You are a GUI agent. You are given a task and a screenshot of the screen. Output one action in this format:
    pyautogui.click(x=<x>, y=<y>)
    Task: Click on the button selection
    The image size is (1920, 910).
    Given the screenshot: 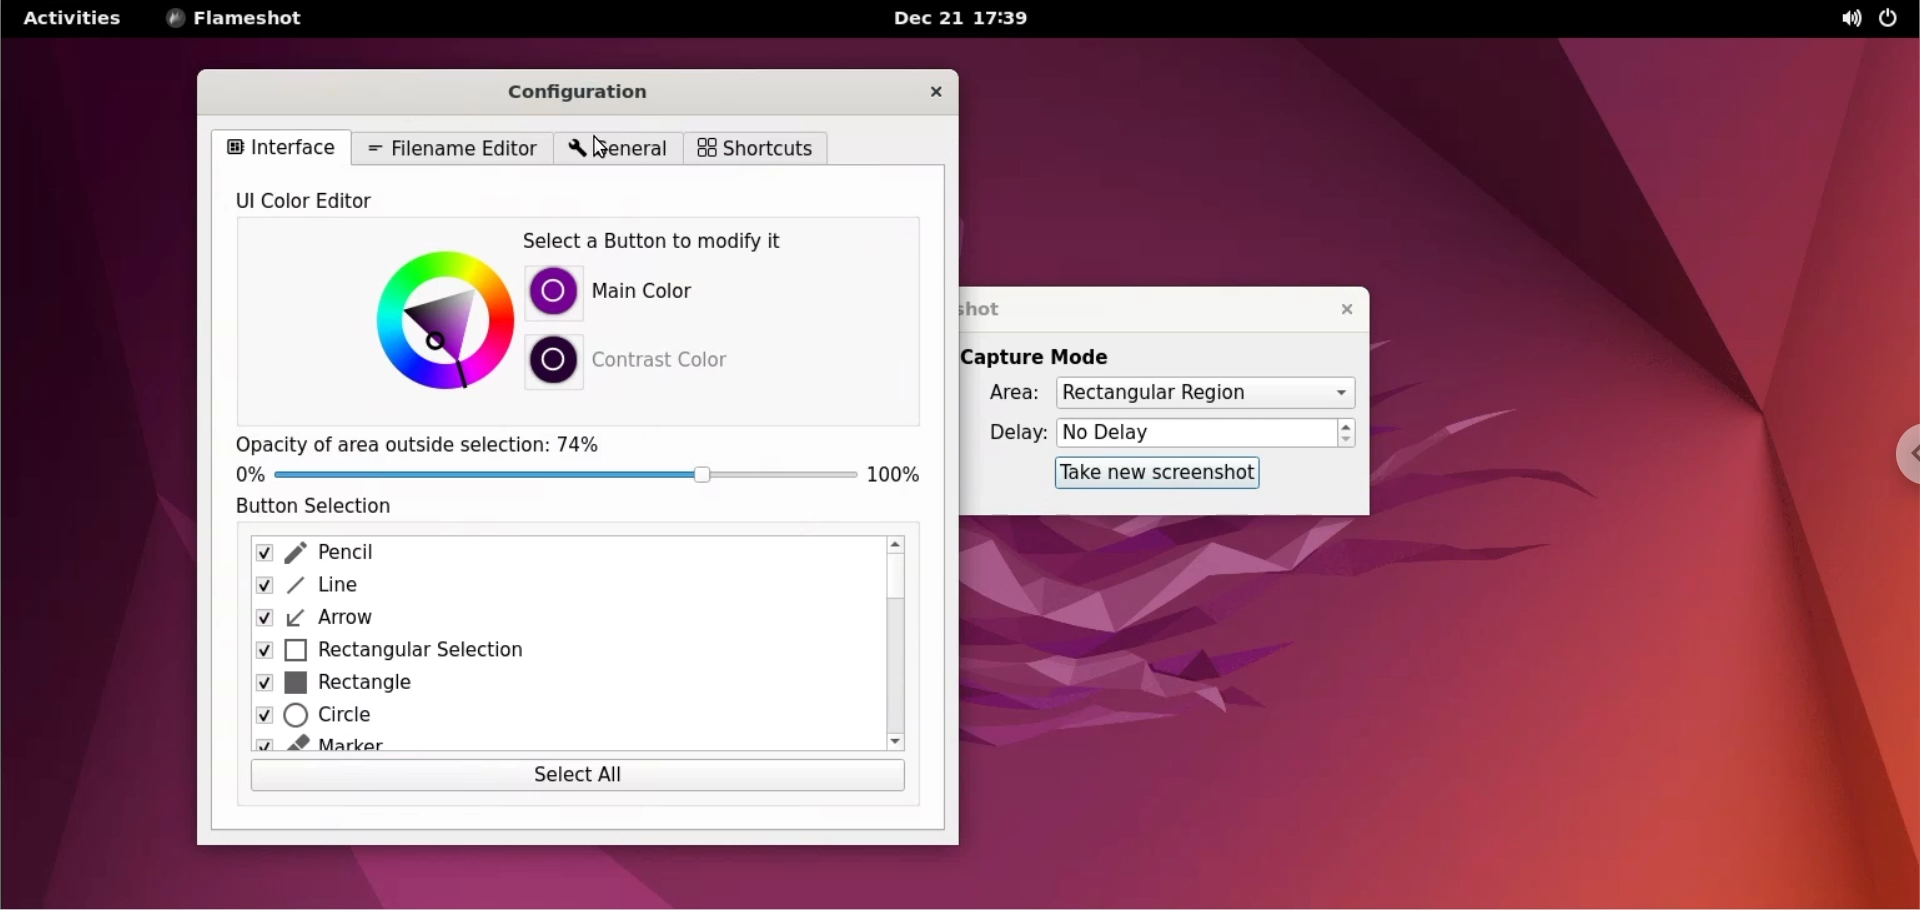 What is the action you would take?
    pyautogui.click(x=317, y=510)
    